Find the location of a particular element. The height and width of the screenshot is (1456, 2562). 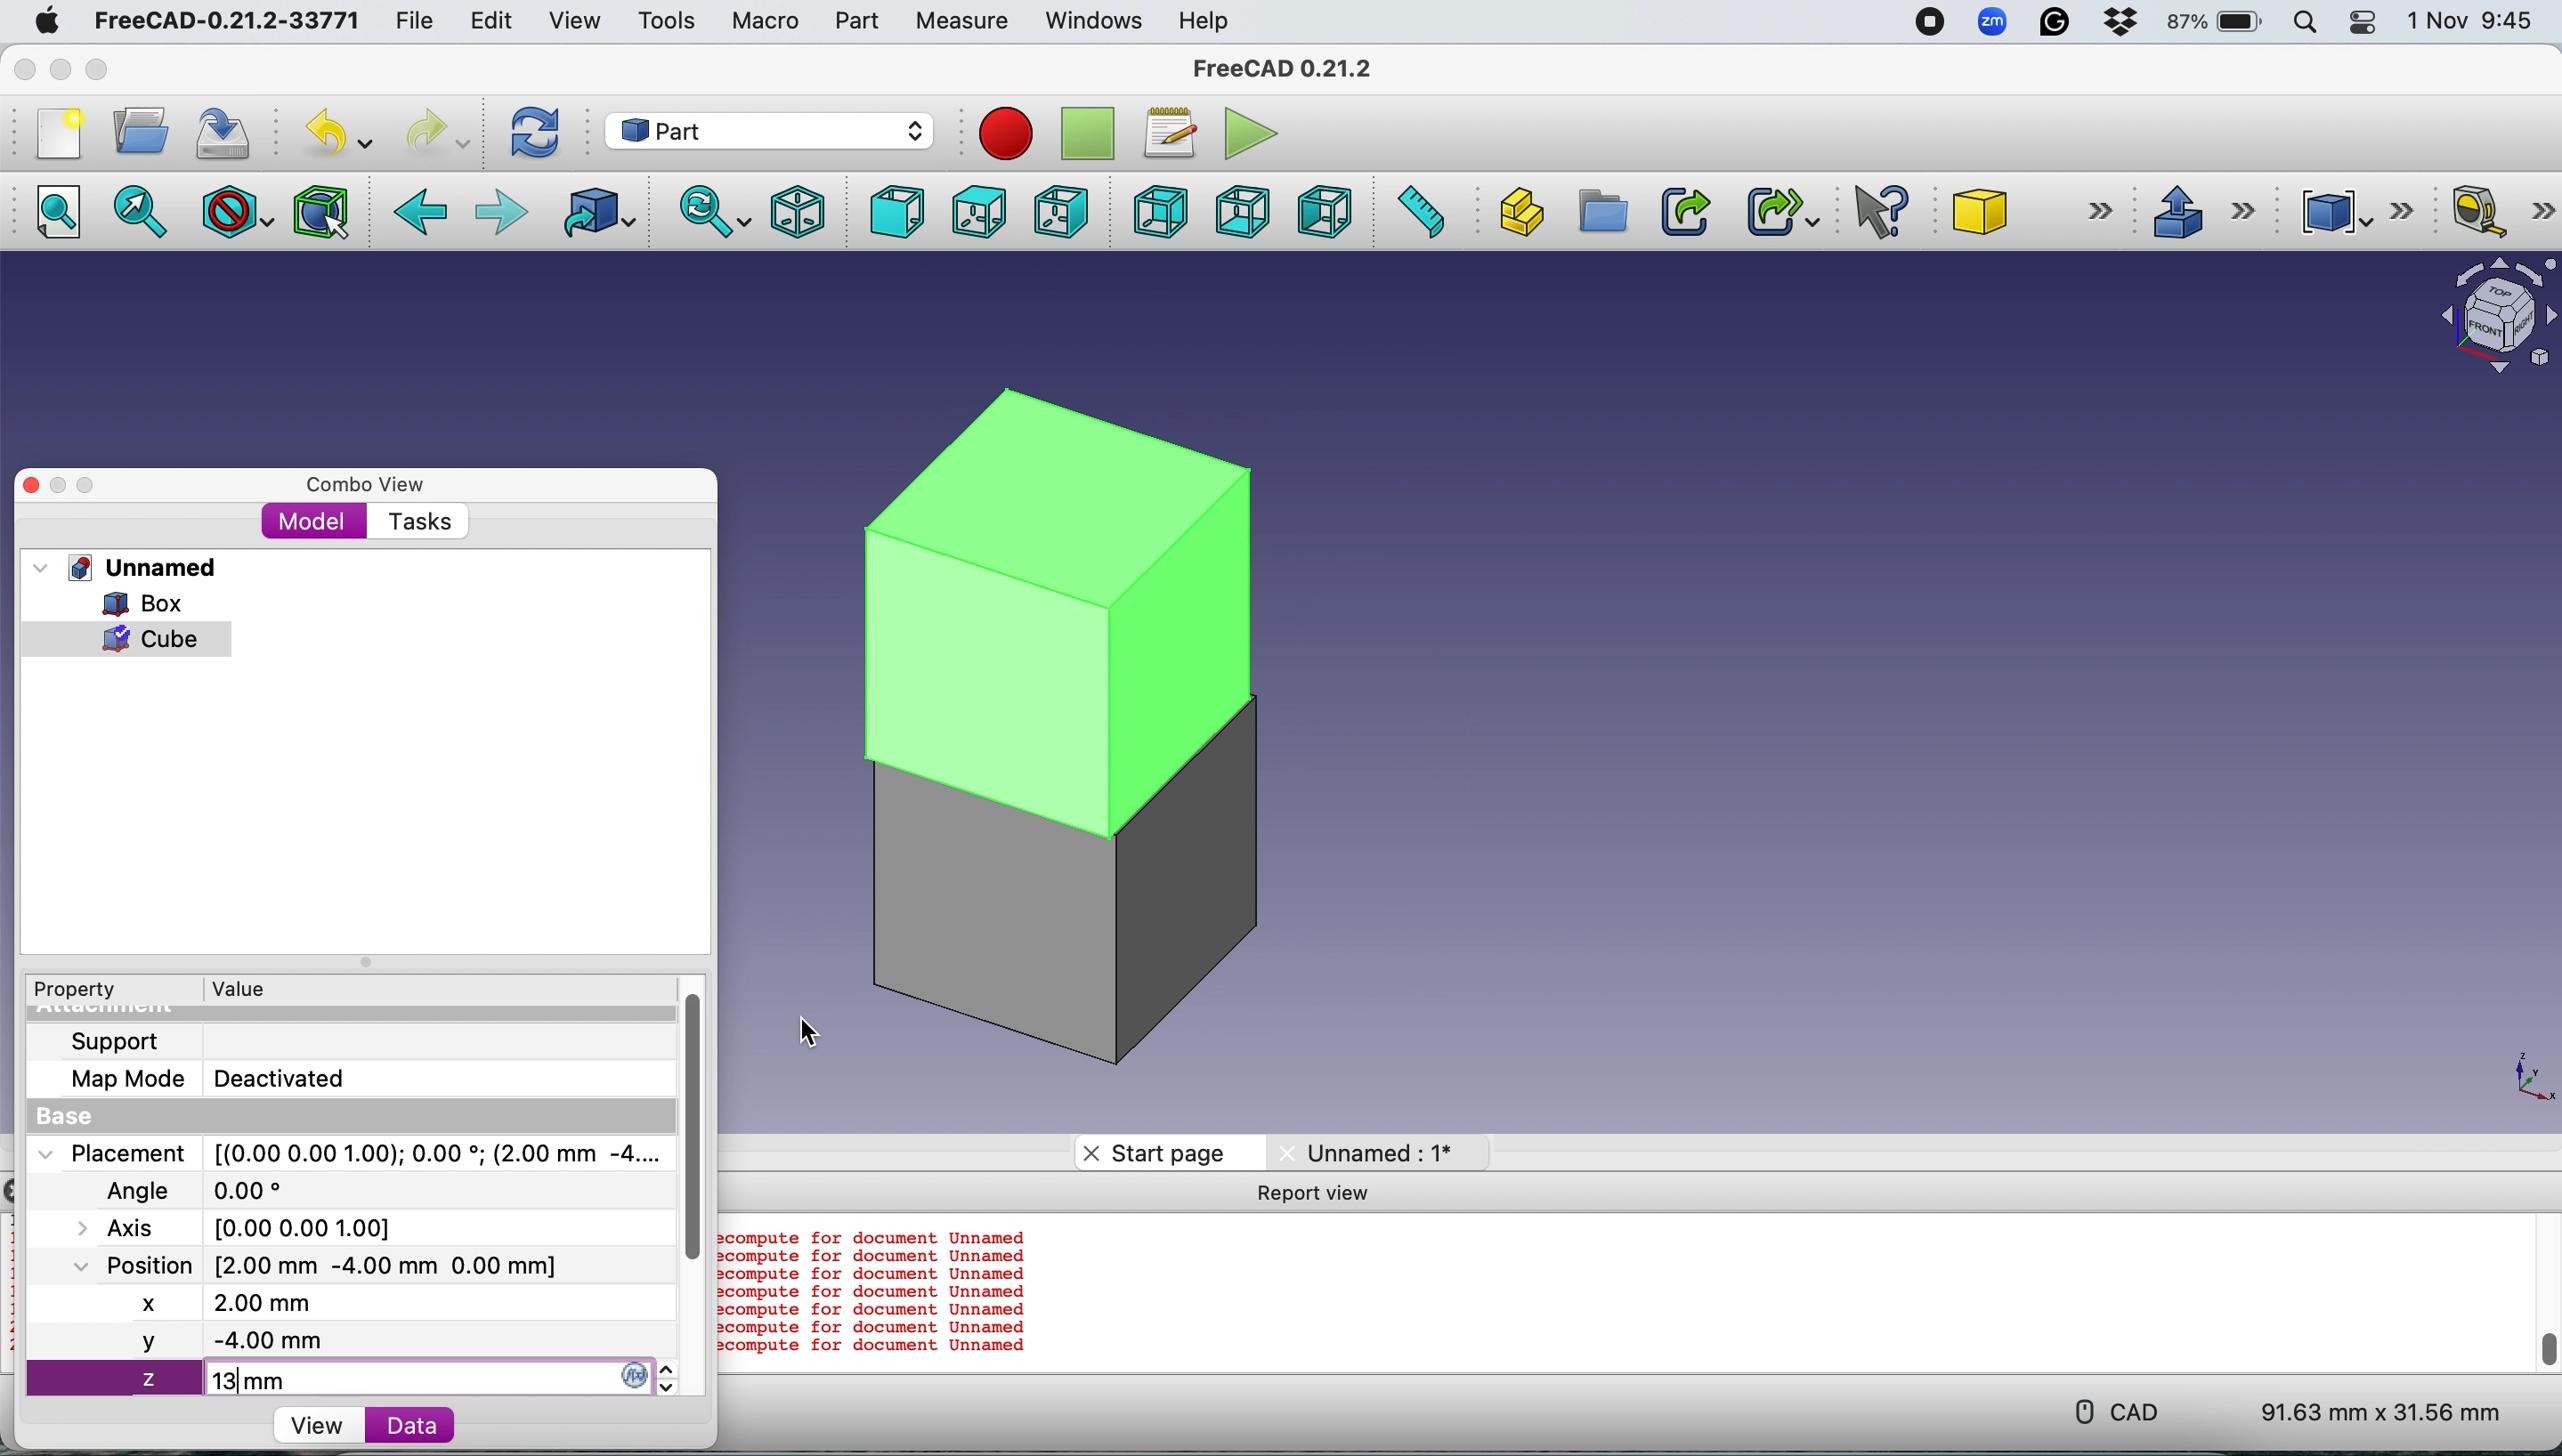

Value is located at coordinates (246, 987).